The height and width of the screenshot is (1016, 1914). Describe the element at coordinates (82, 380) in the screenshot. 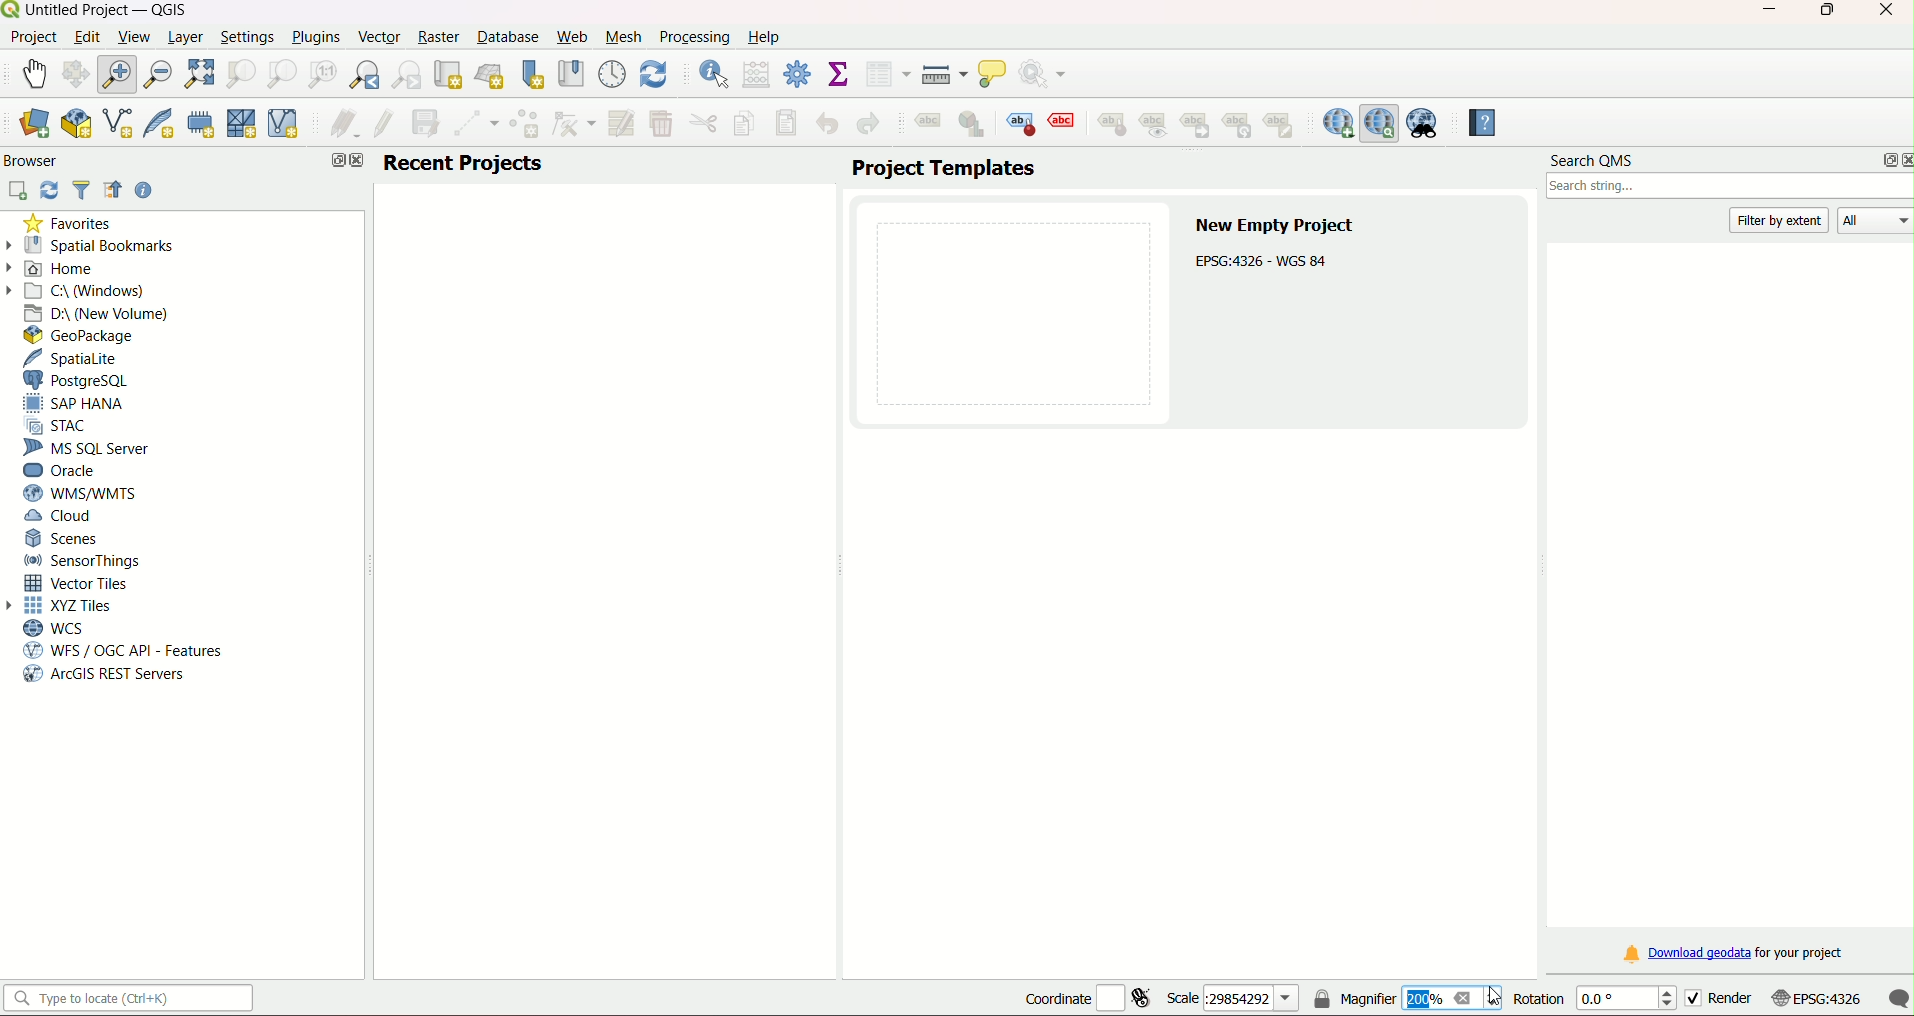

I see `PostGre SQL` at that location.